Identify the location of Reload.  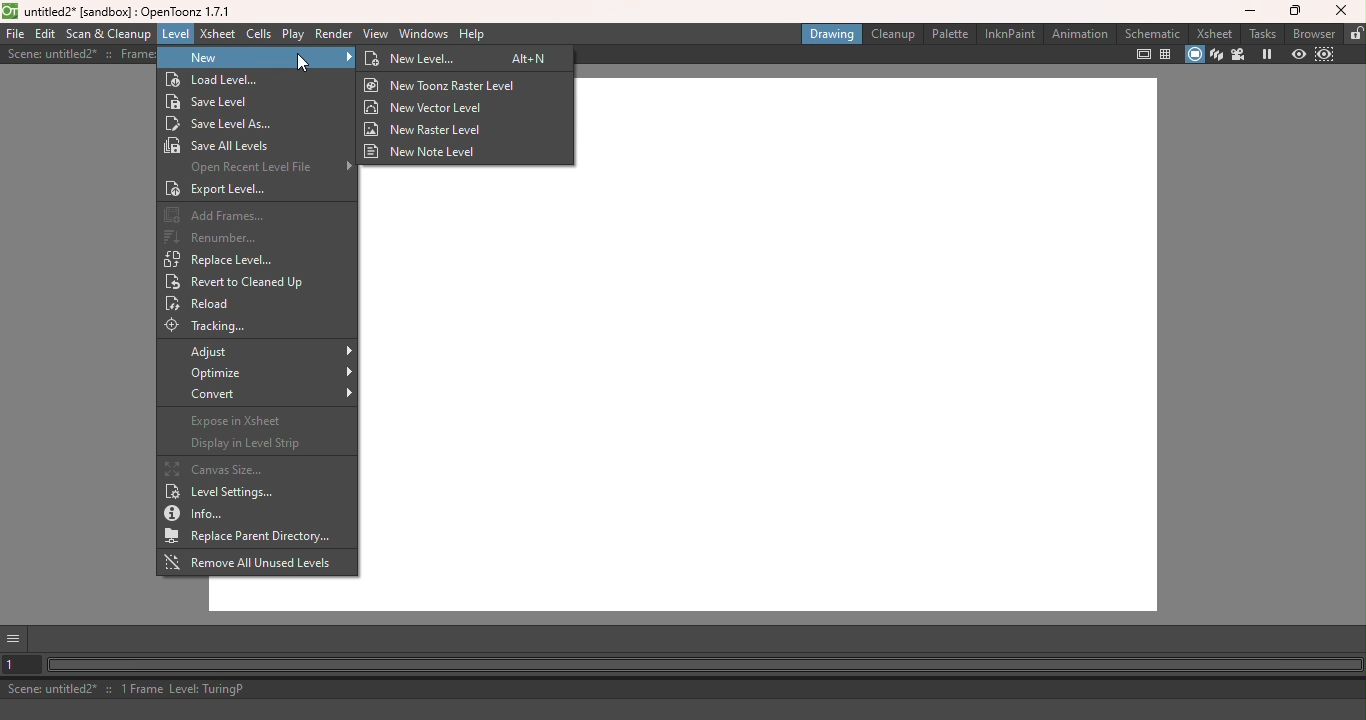
(209, 306).